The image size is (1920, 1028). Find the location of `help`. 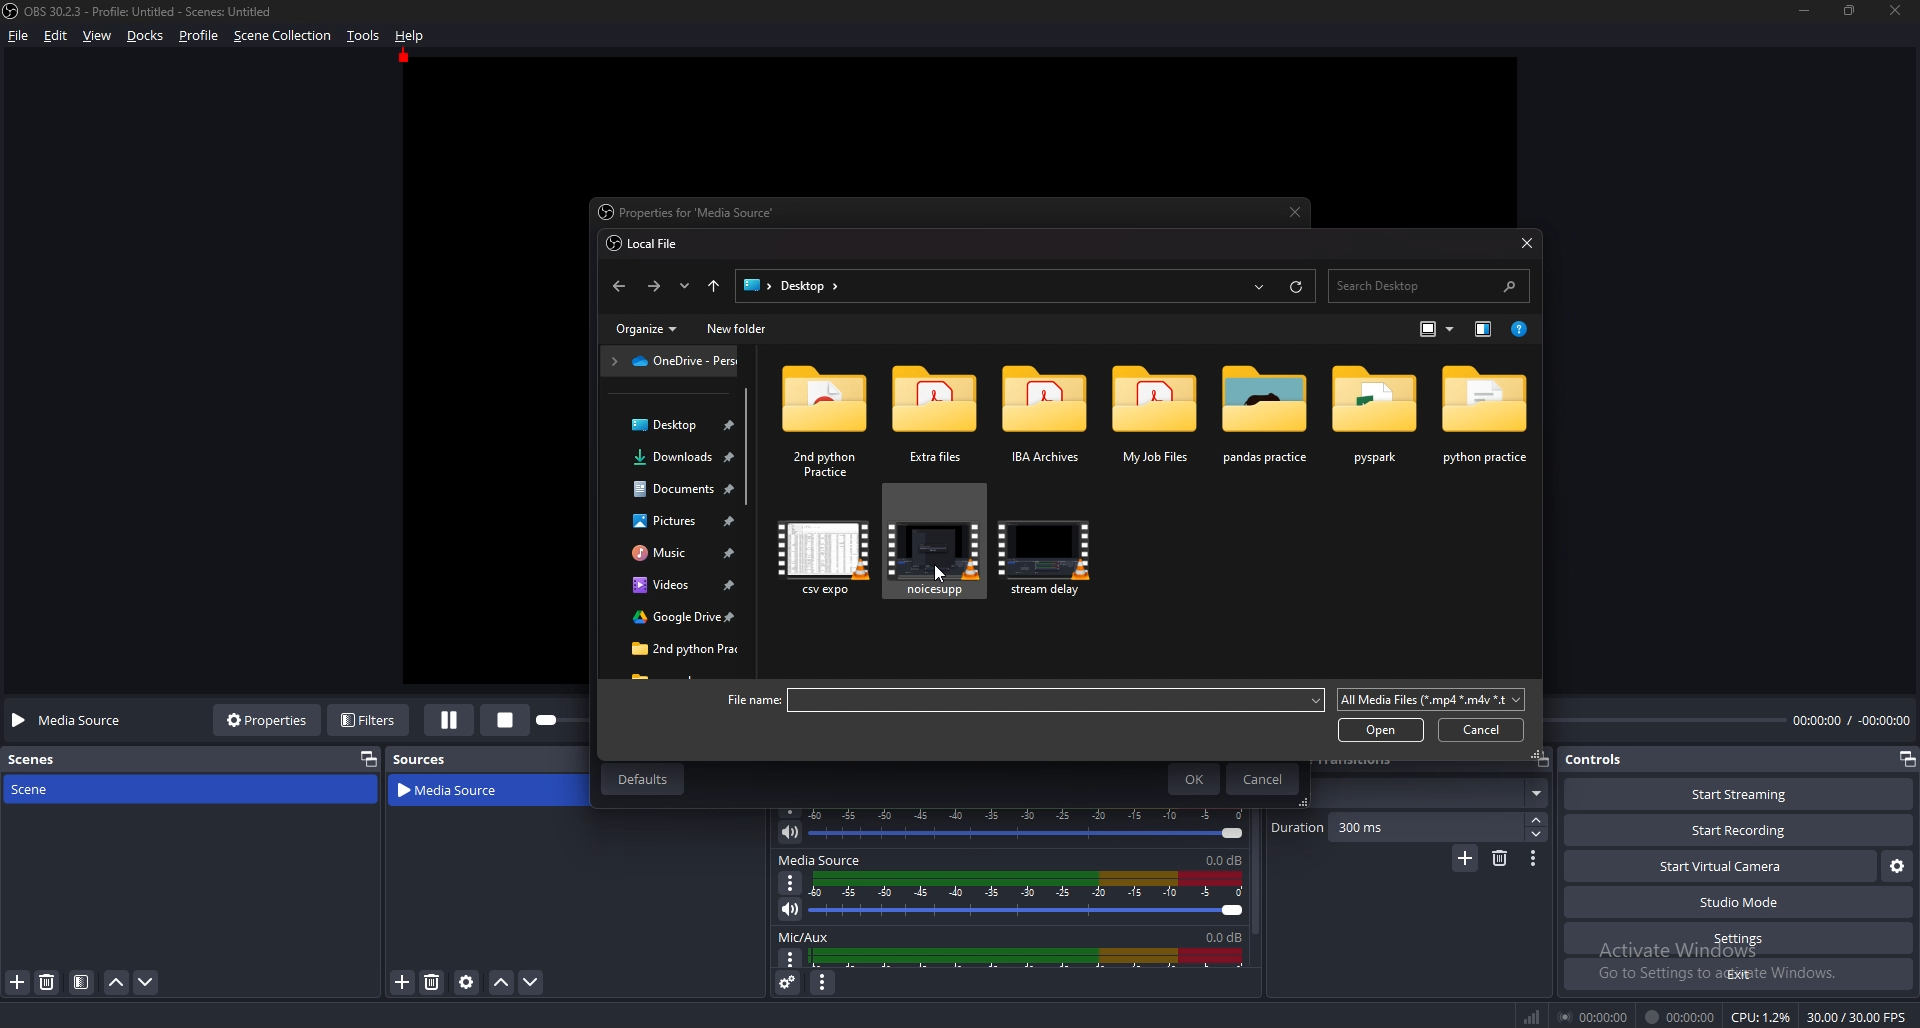

help is located at coordinates (410, 35).